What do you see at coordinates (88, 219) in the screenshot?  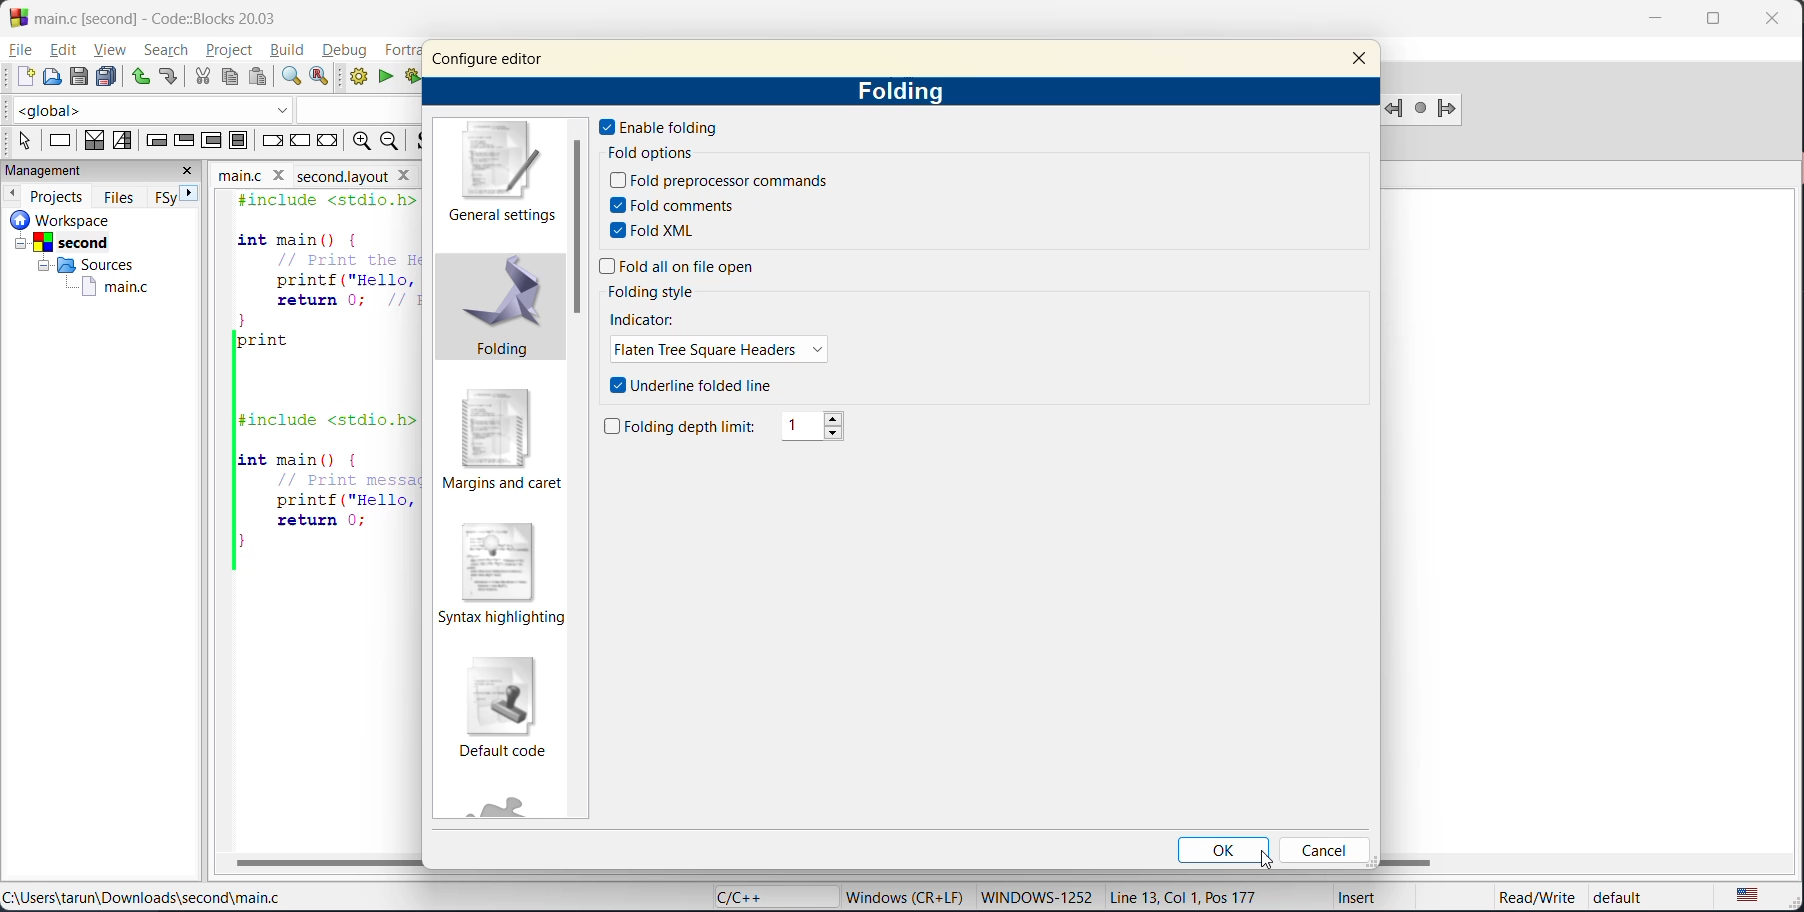 I see `workspace` at bounding box center [88, 219].